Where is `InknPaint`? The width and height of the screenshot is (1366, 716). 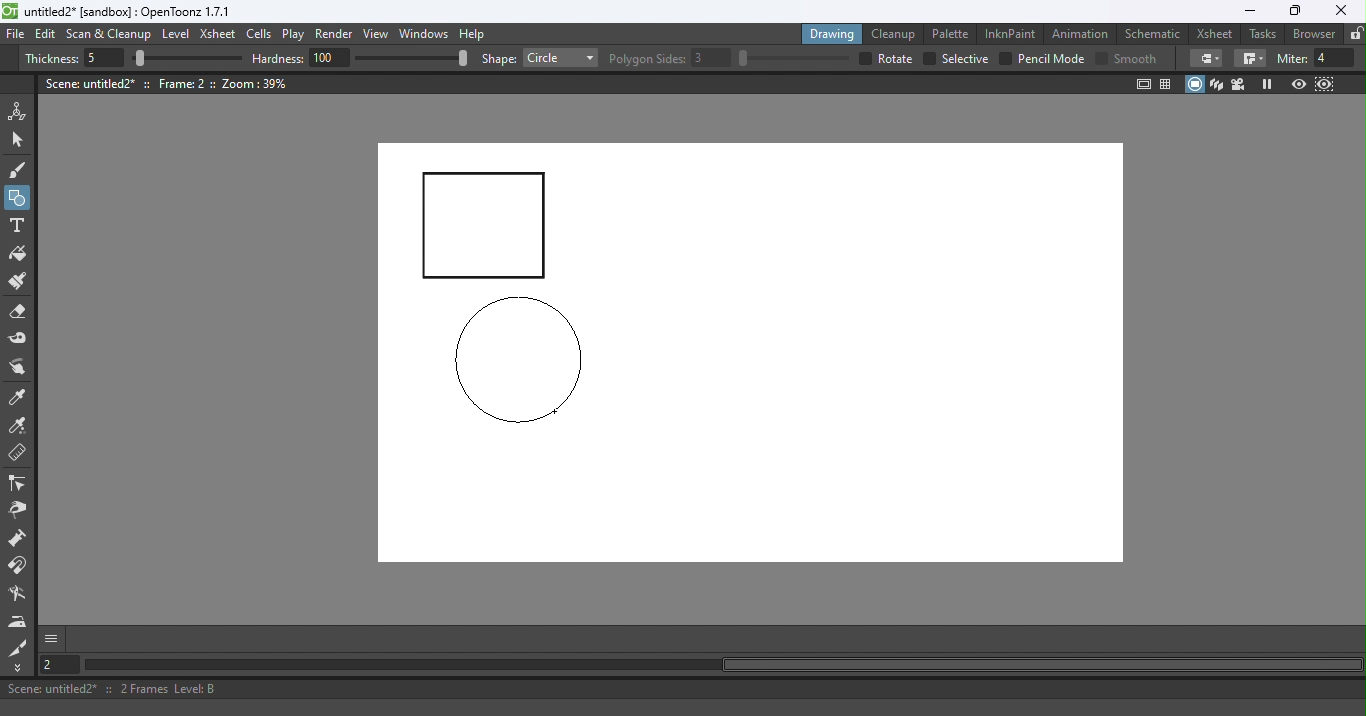
InknPaint is located at coordinates (1011, 32).